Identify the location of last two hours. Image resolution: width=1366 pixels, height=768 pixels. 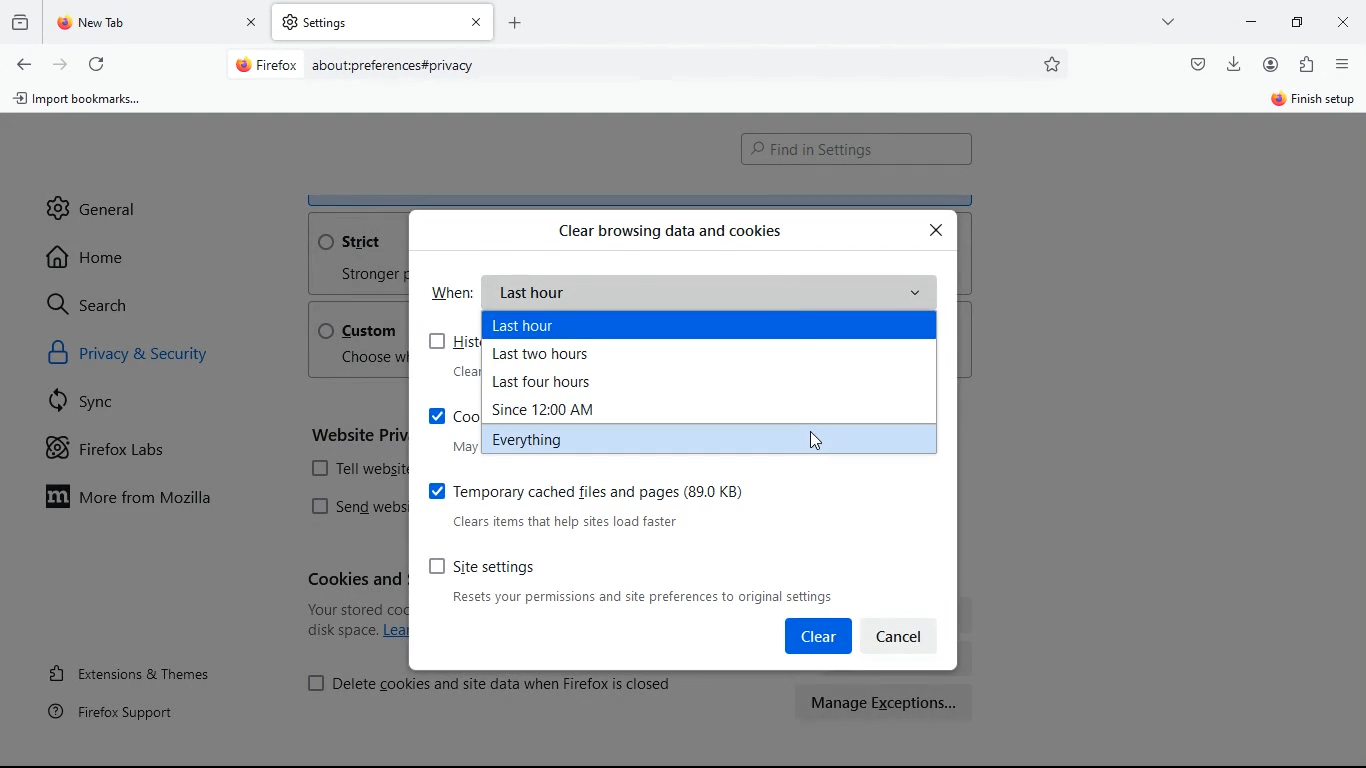
(567, 356).